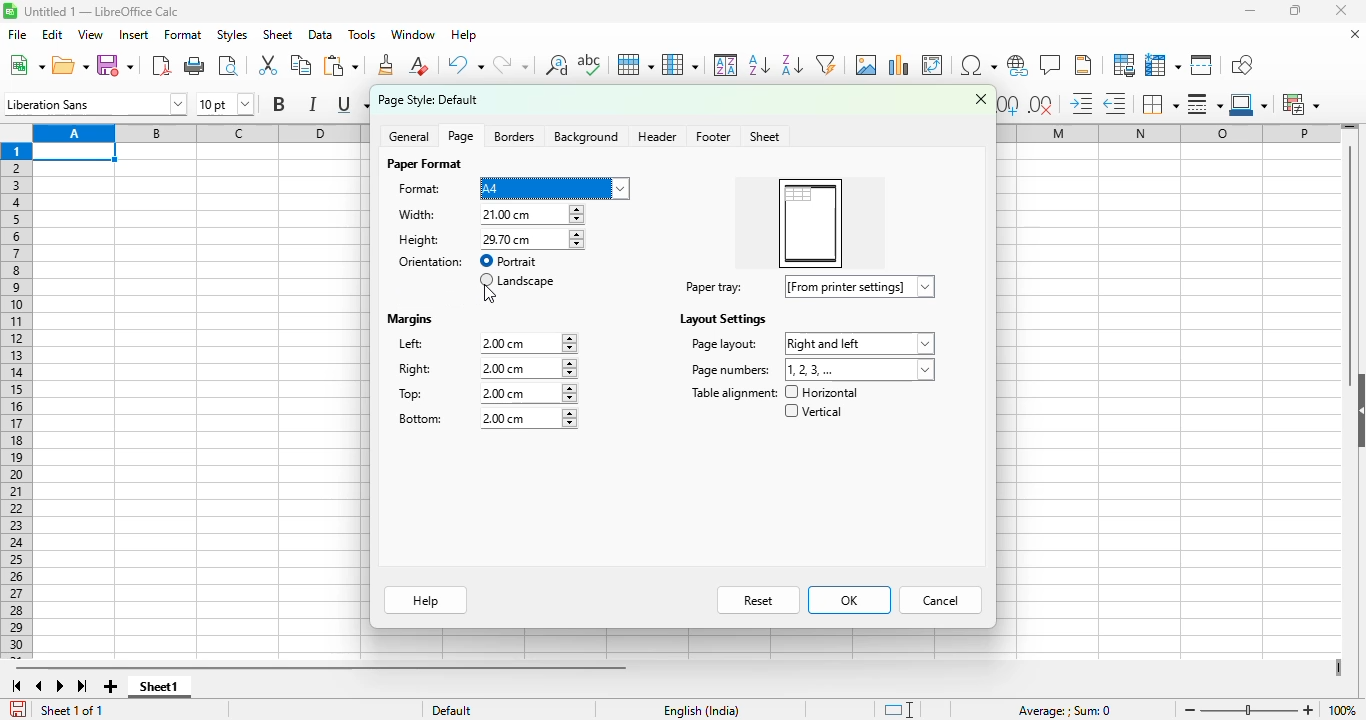  I want to click on toggle print preview, so click(228, 66).